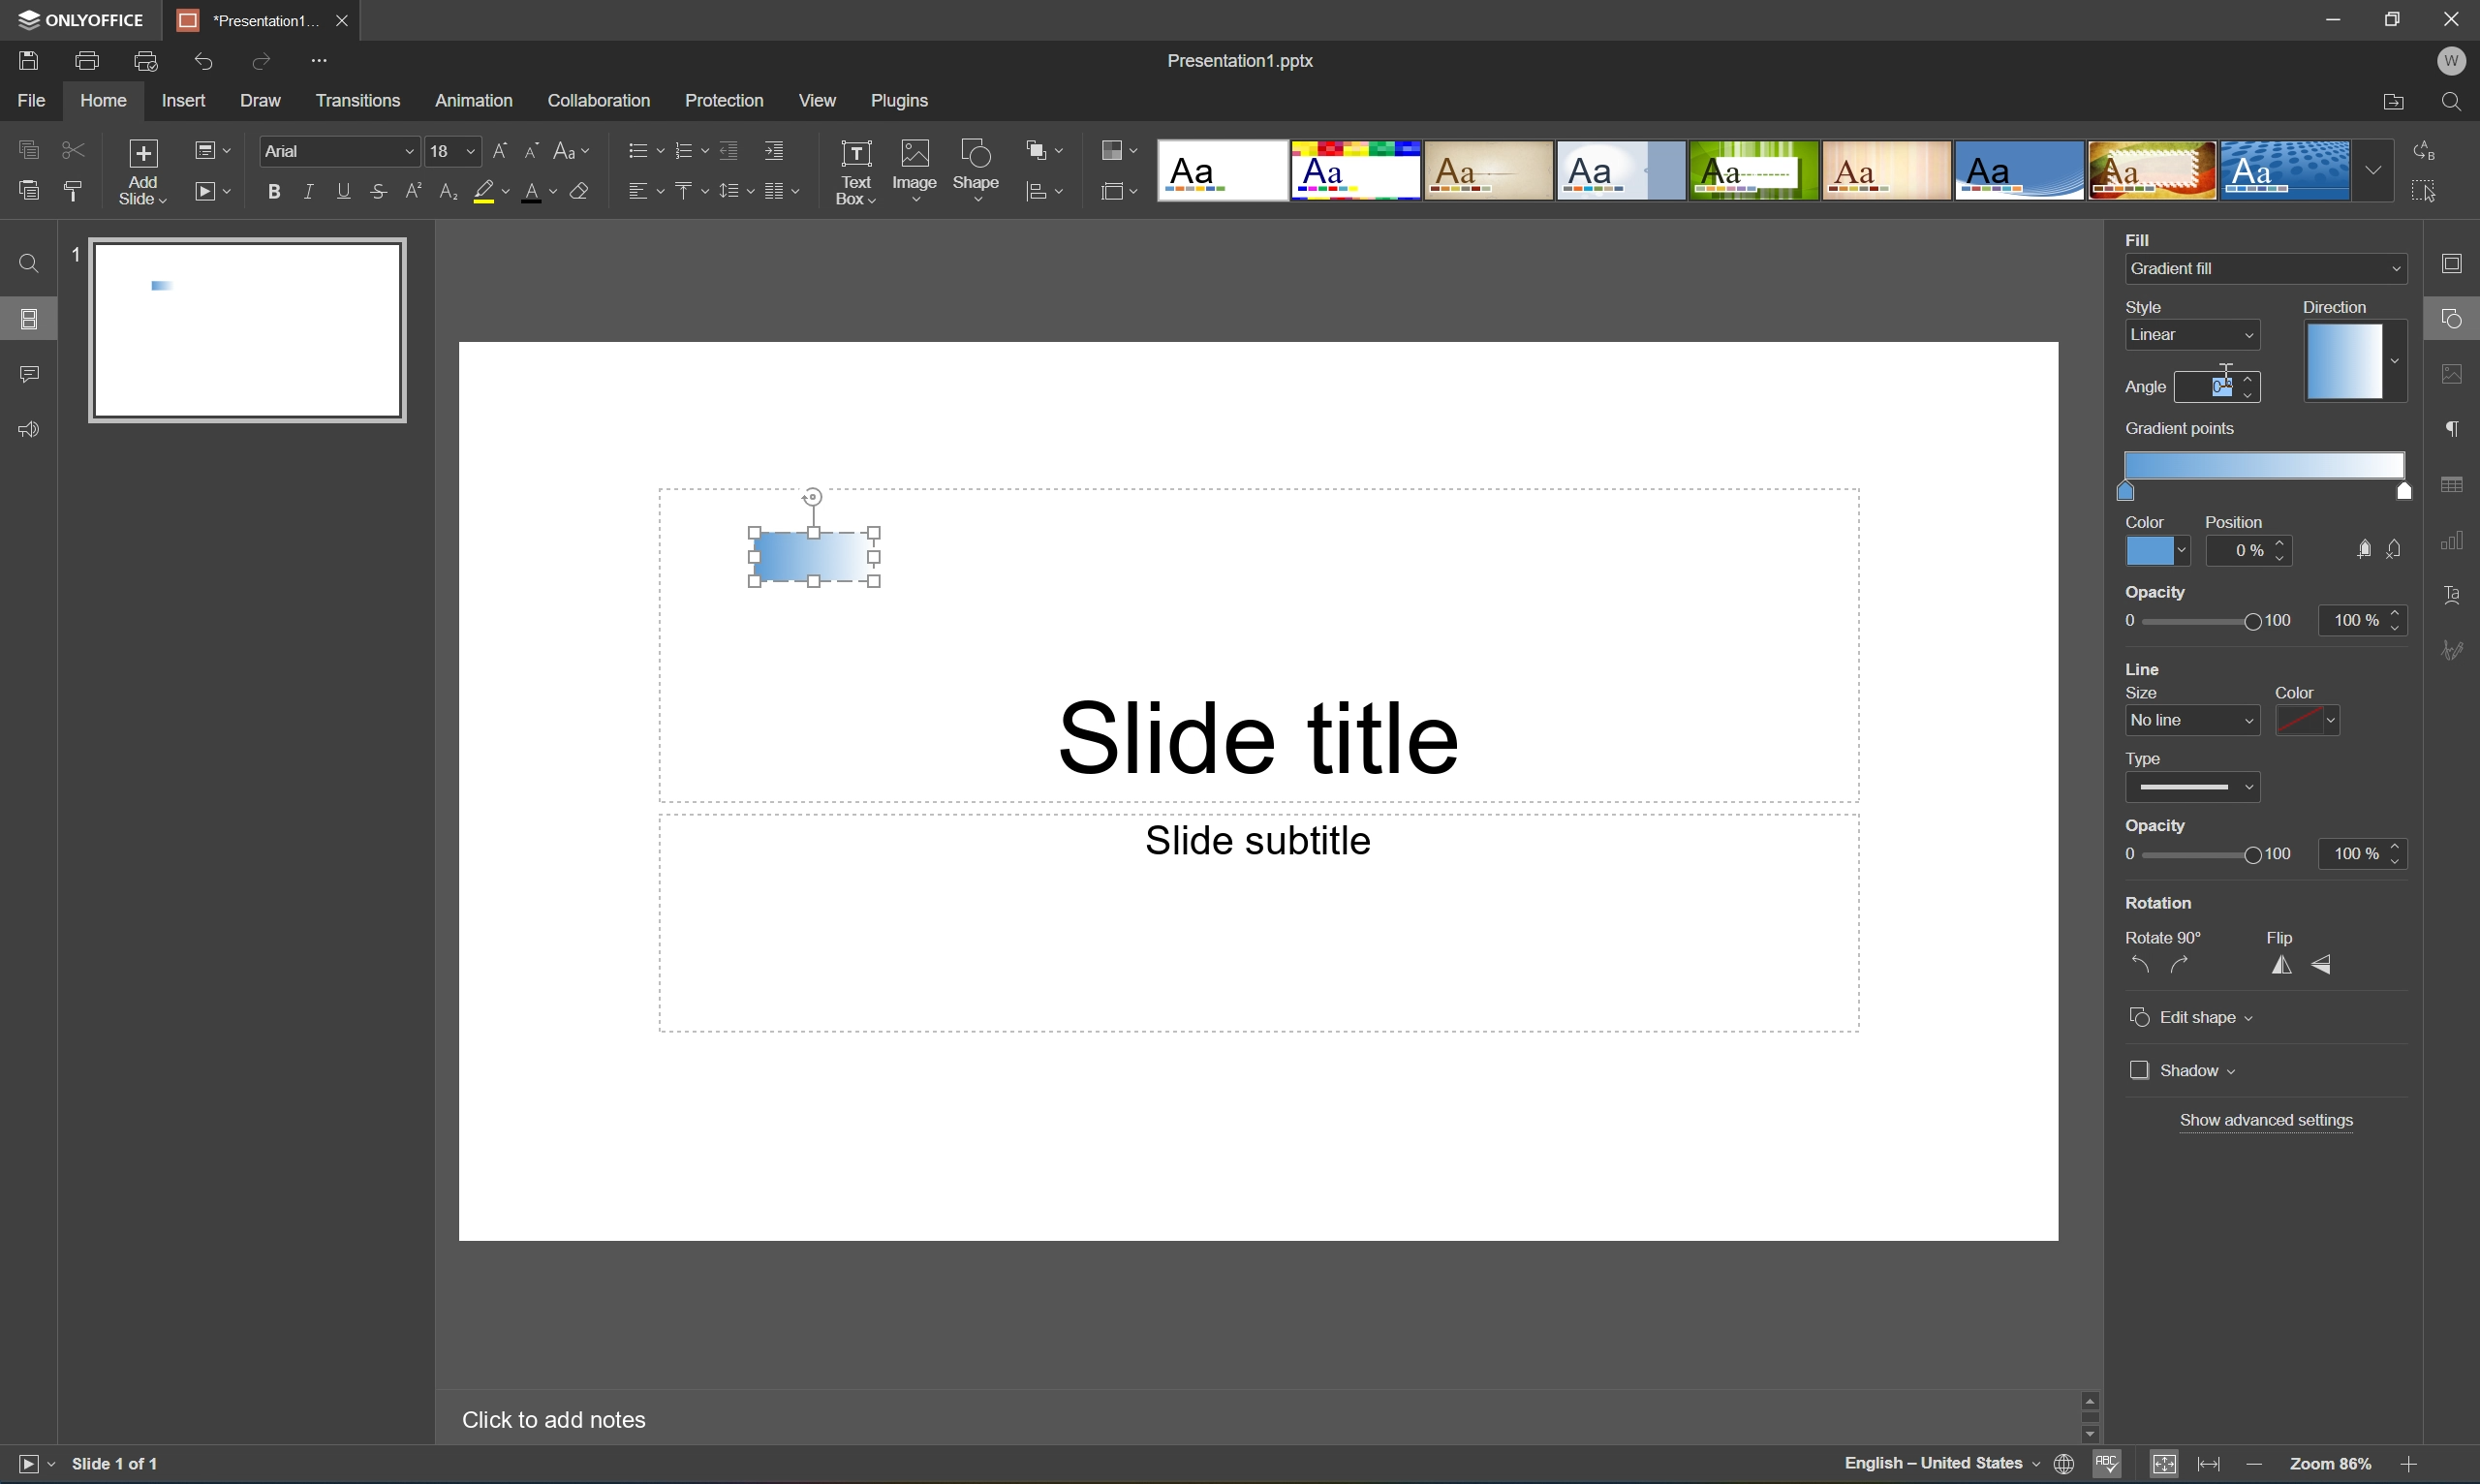 This screenshot has width=2480, height=1484. Describe the element at coordinates (208, 147) in the screenshot. I see `Change slide layout` at that location.